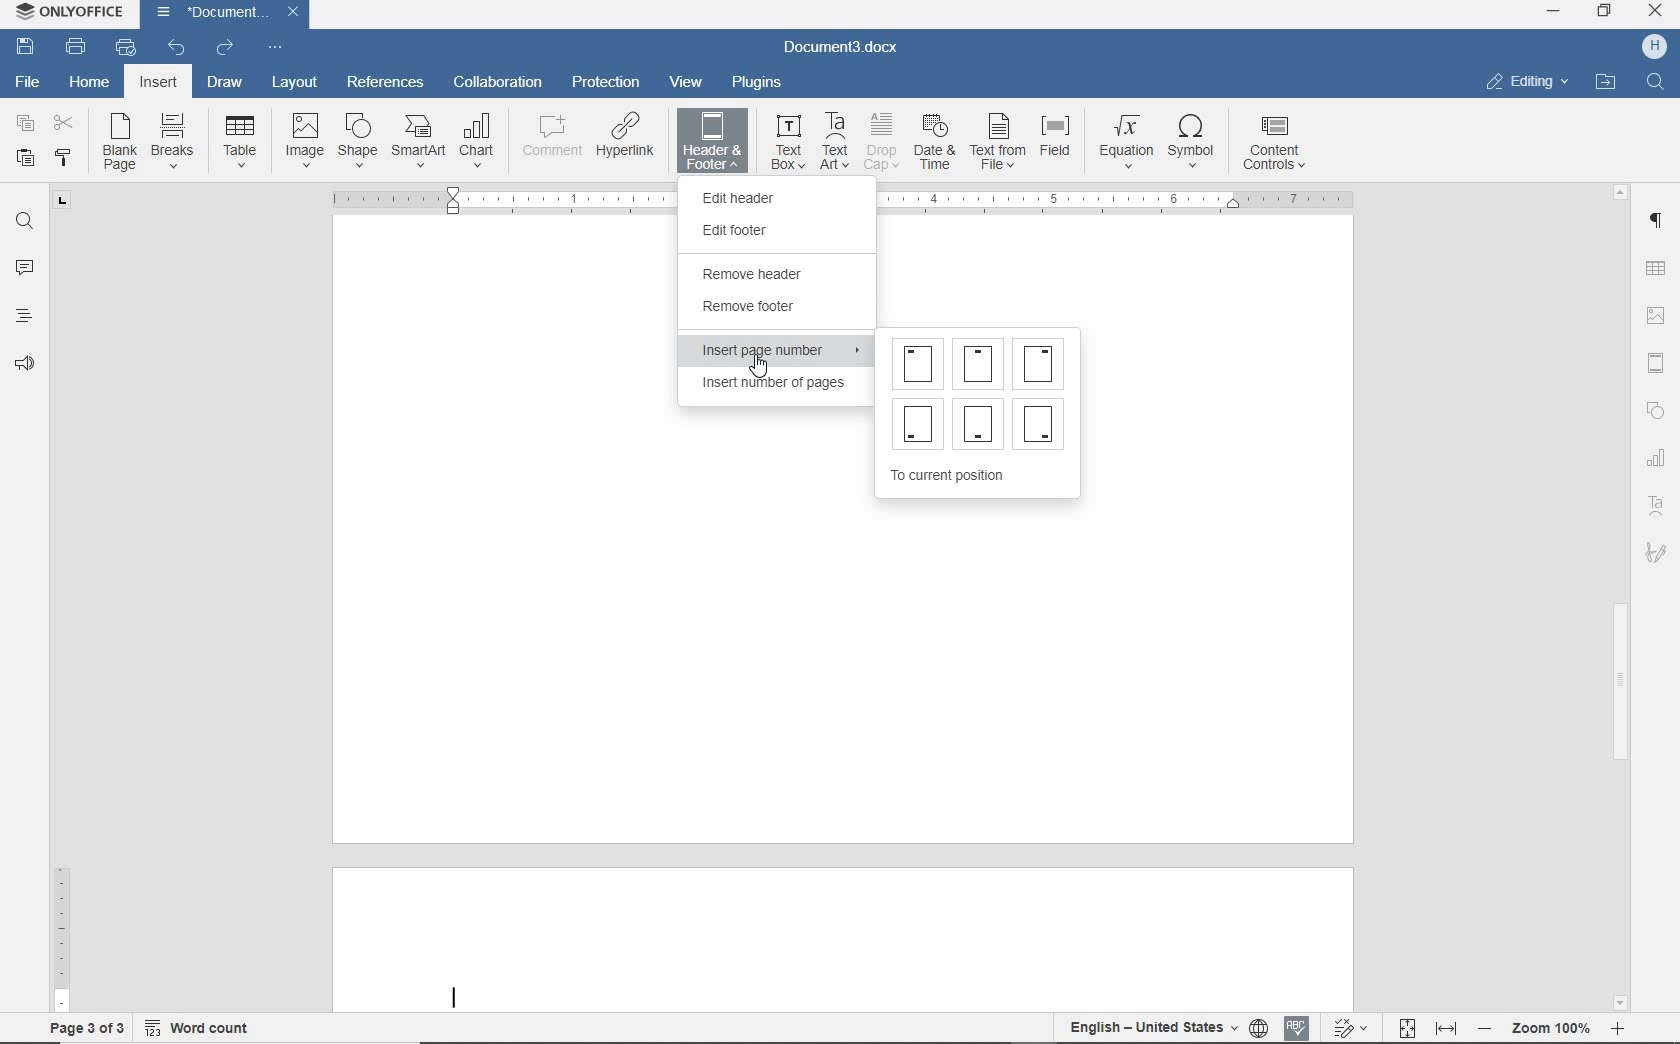  What do you see at coordinates (1043, 423) in the screenshot?
I see `Page number at bottom right` at bounding box center [1043, 423].